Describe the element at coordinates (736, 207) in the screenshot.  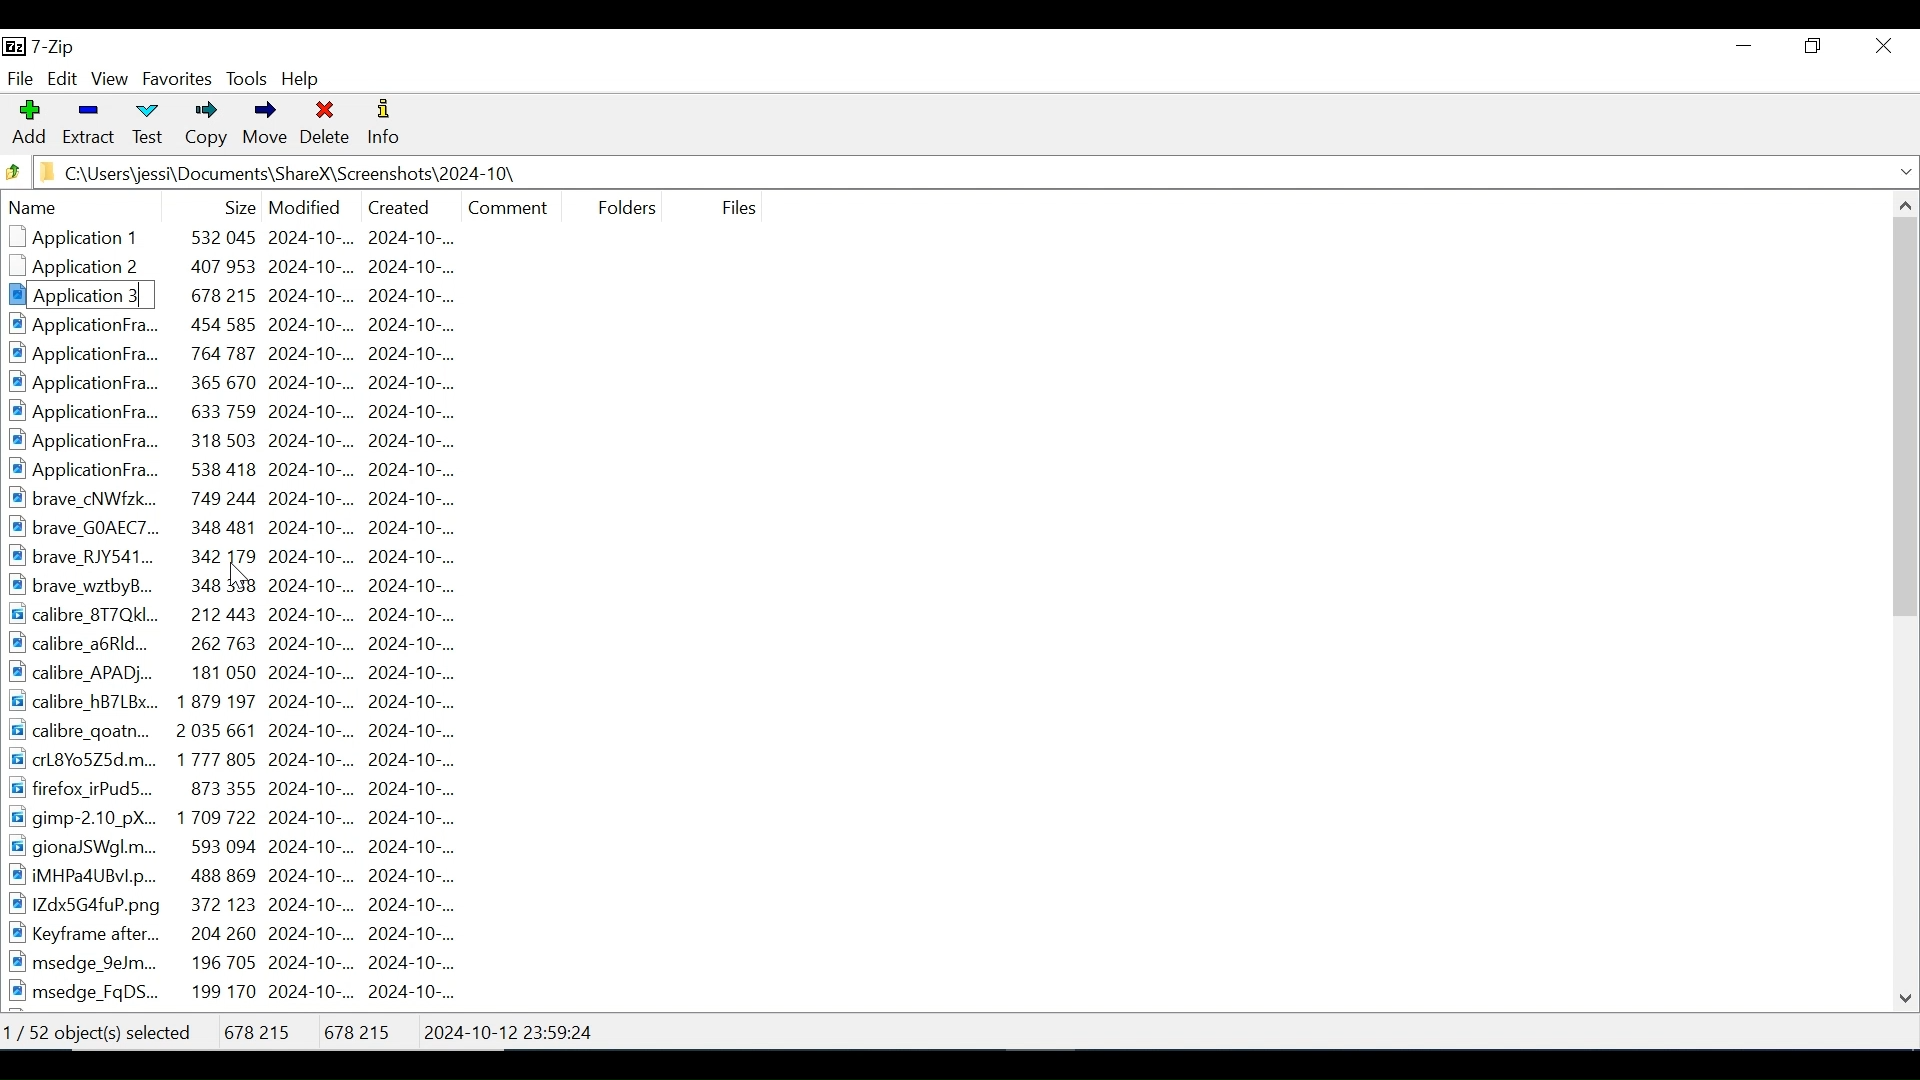
I see `File` at that location.